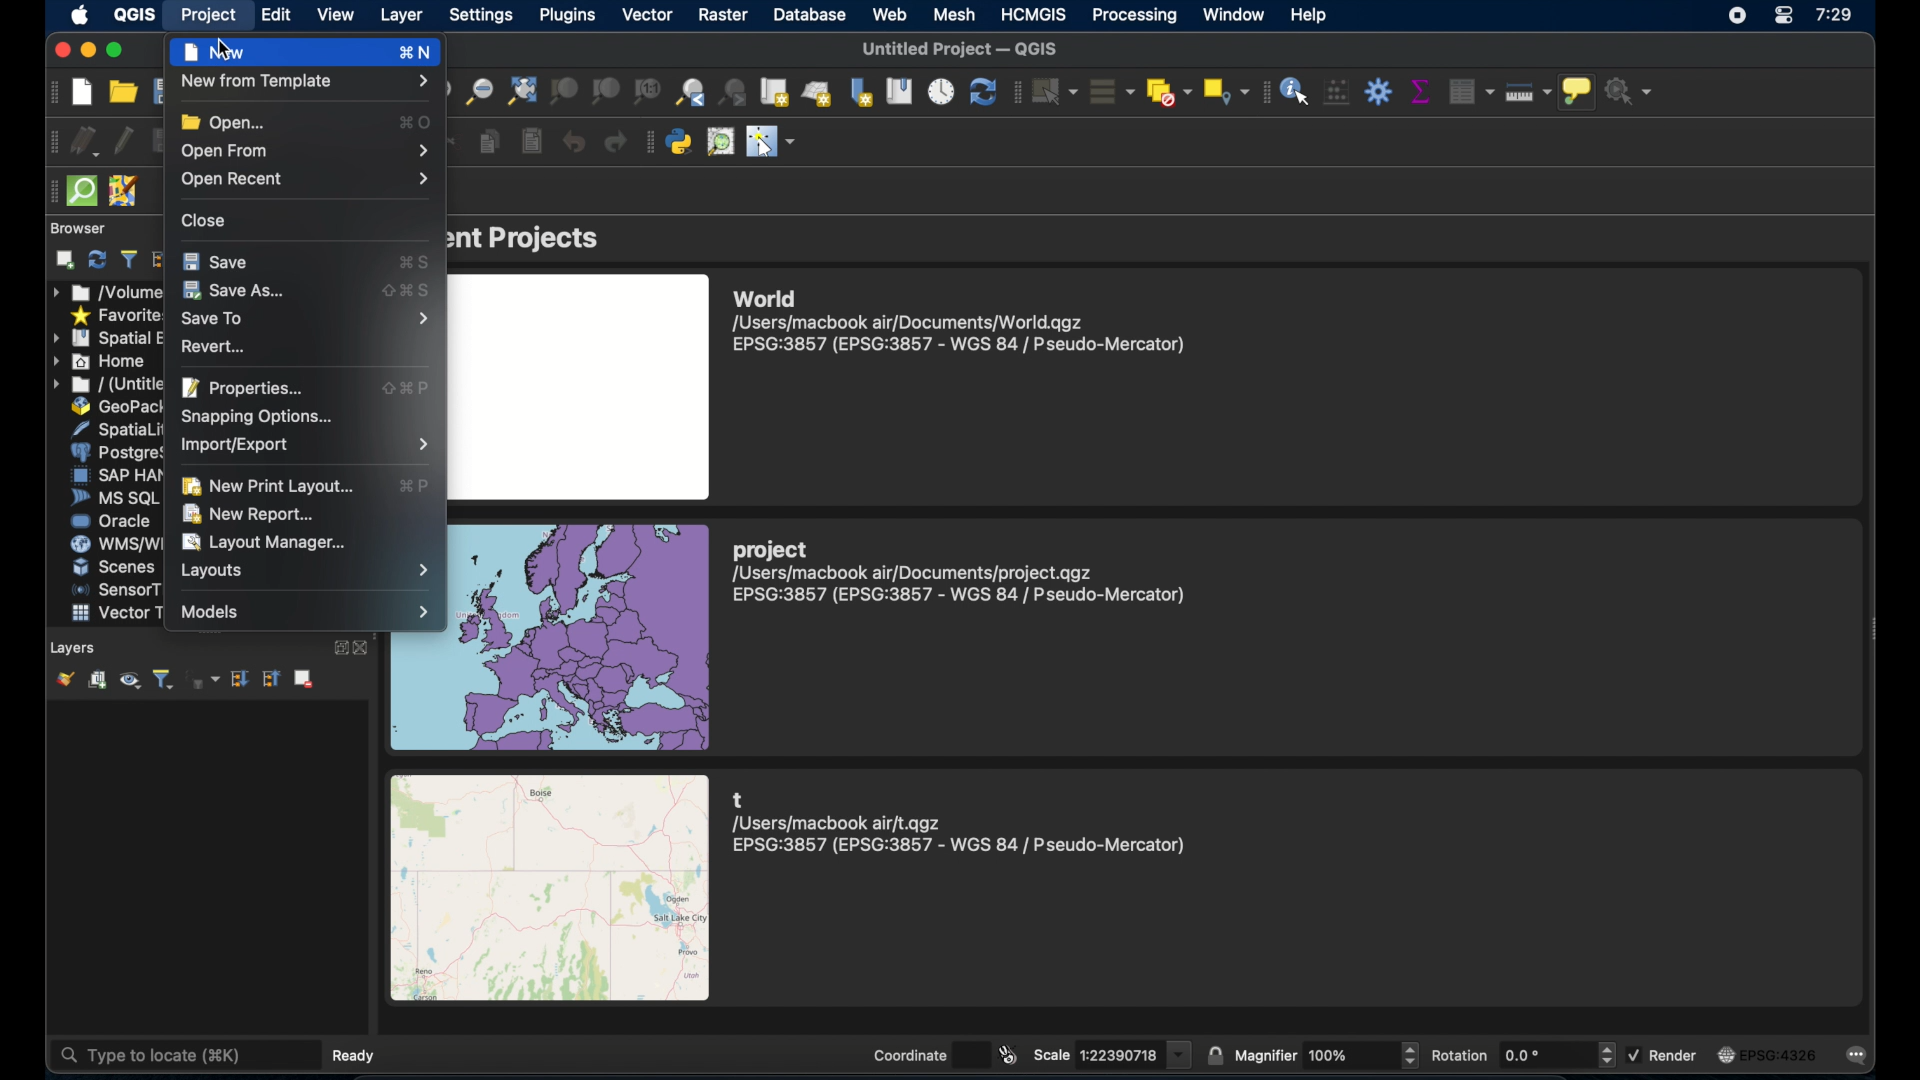  What do you see at coordinates (411, 290) in the screenshot?
I see `save as shortcut` at bounding box center [411, 290].